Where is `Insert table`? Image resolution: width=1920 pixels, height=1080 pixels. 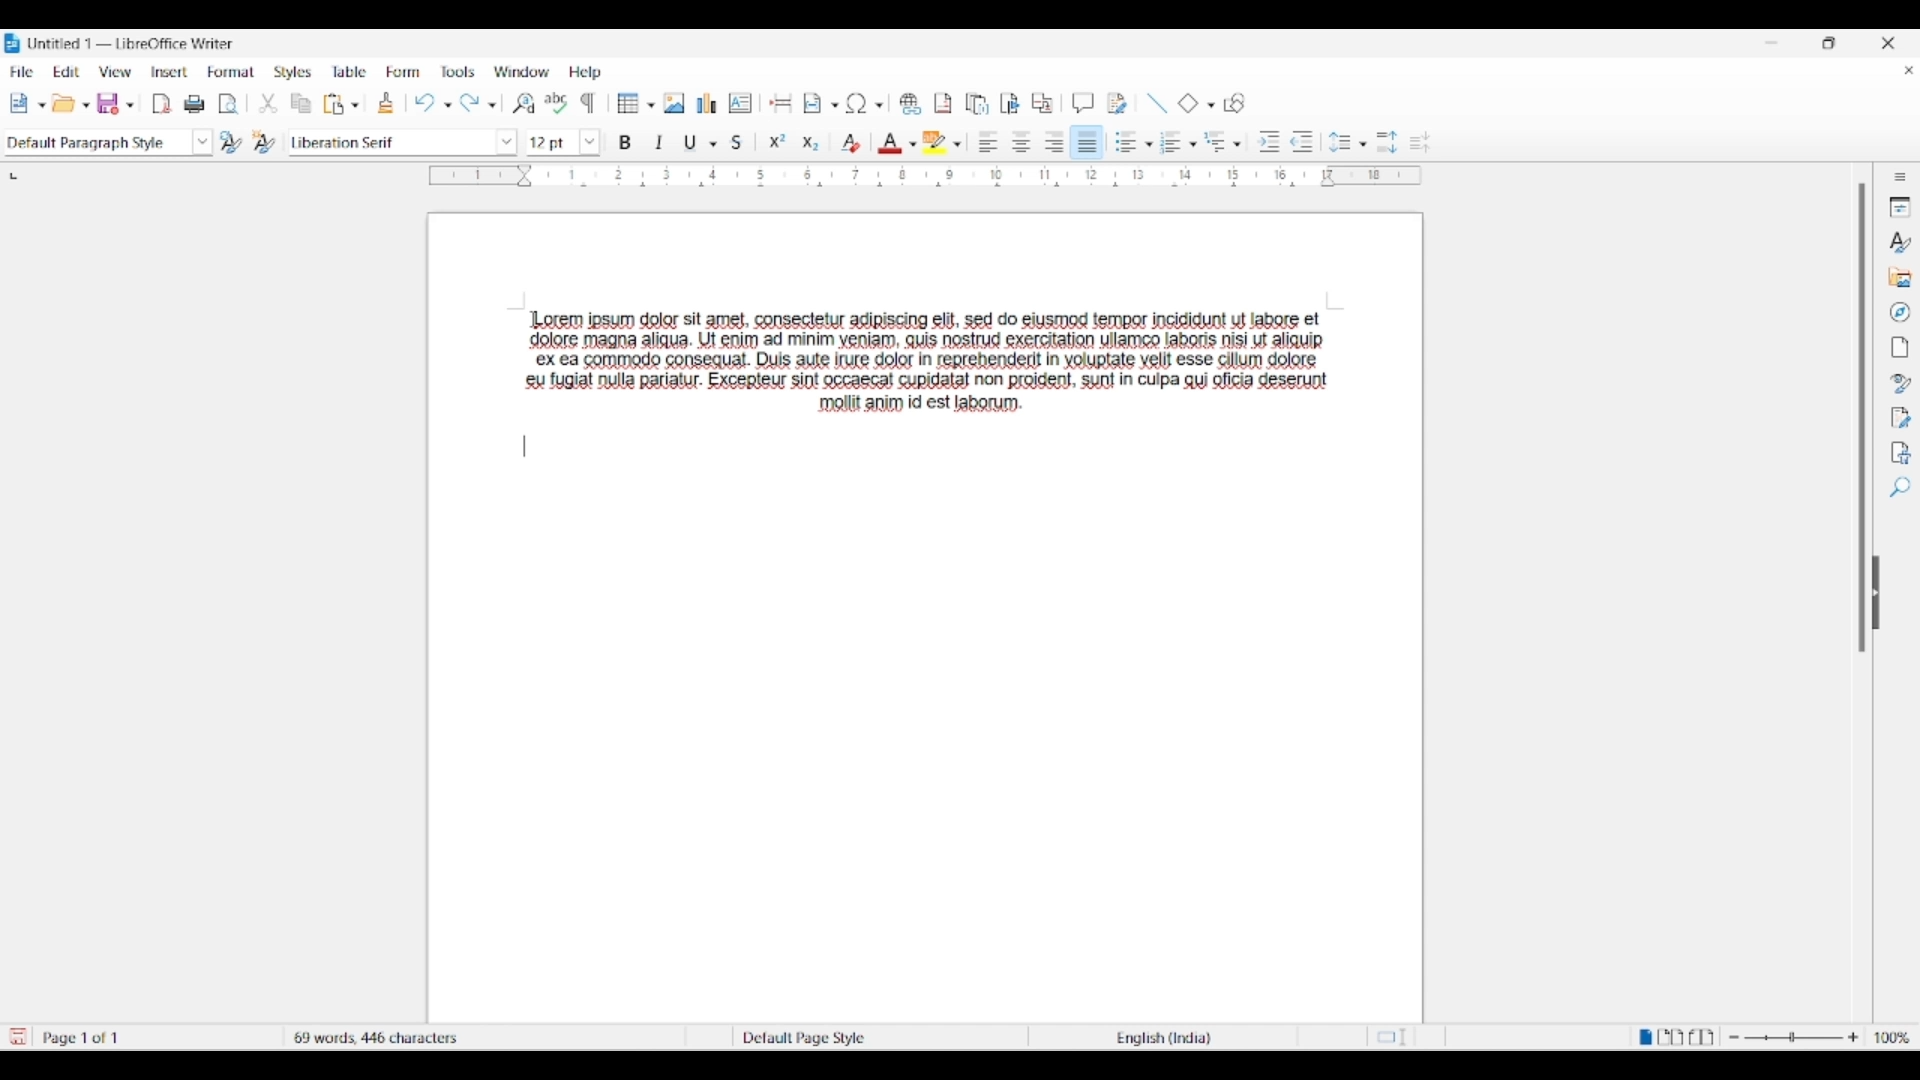
Insert table is located at coordinates (635, 103).